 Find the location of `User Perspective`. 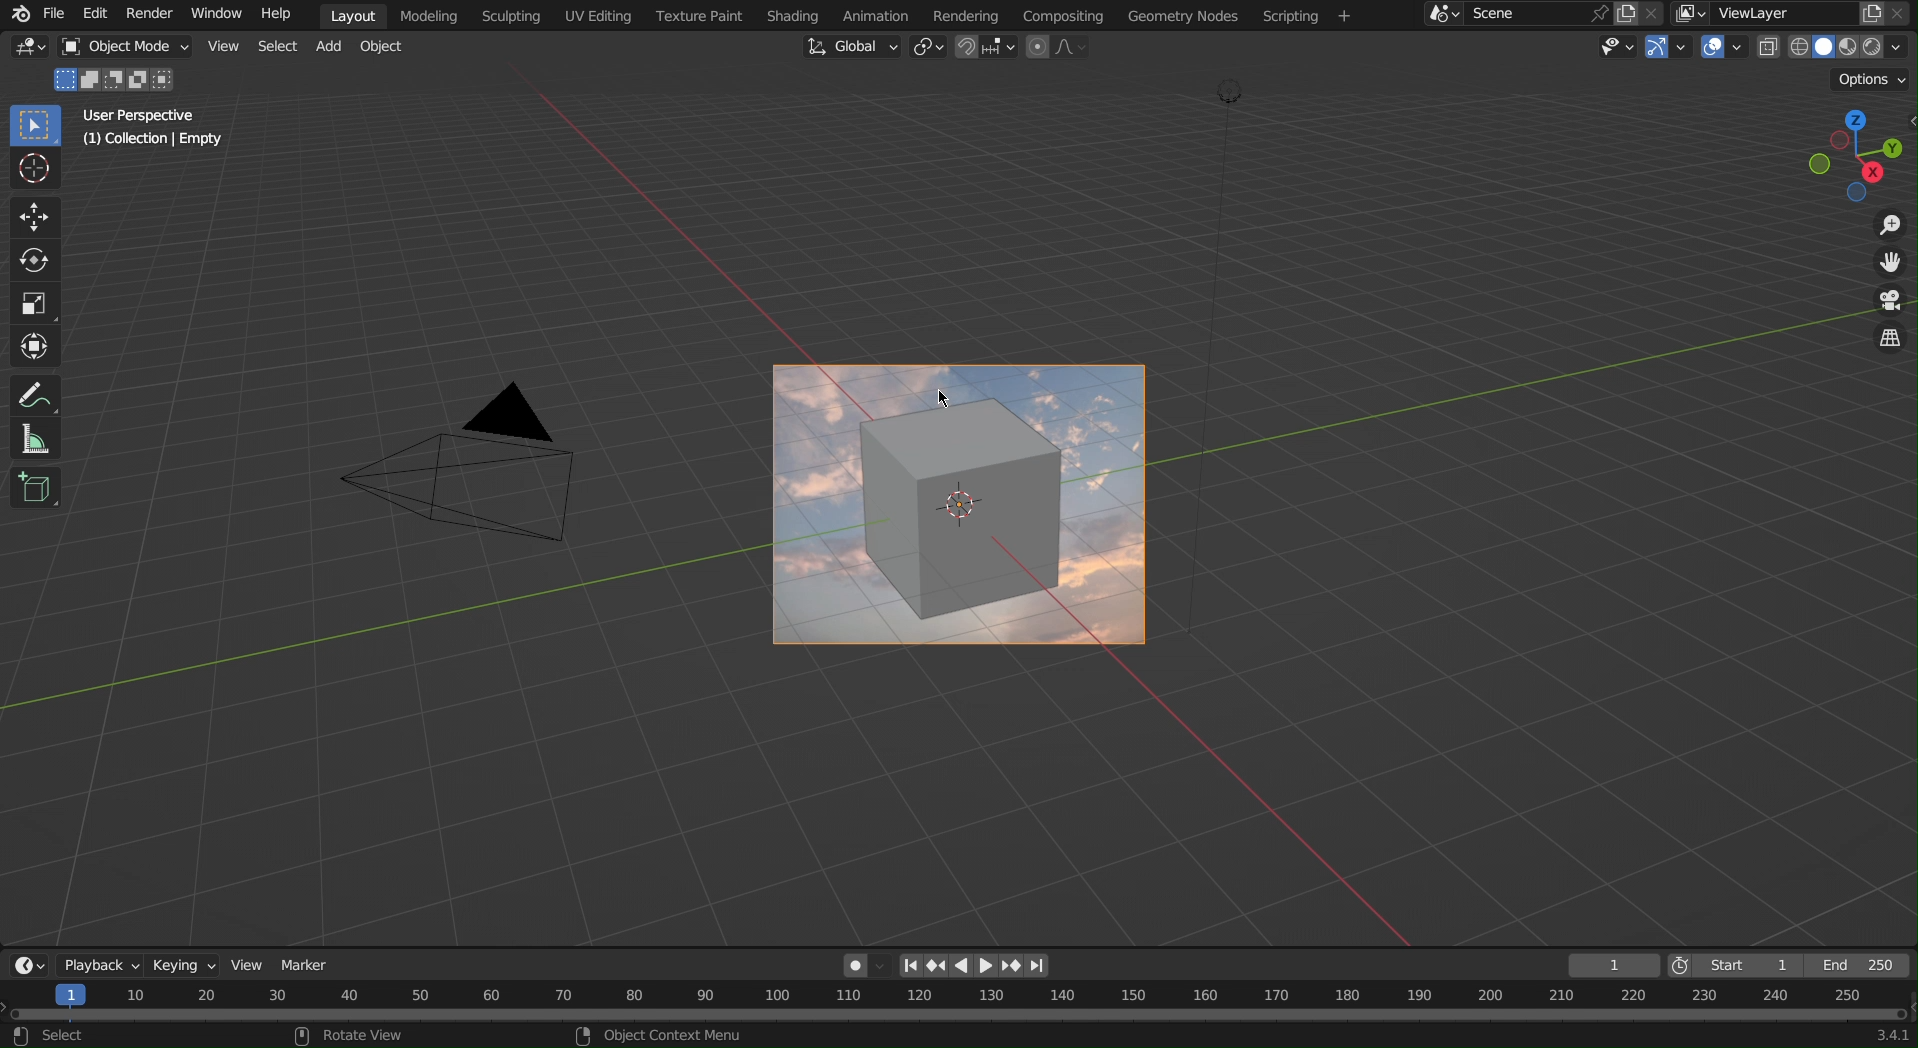

User Perspective is located at coordinates (142, 115).